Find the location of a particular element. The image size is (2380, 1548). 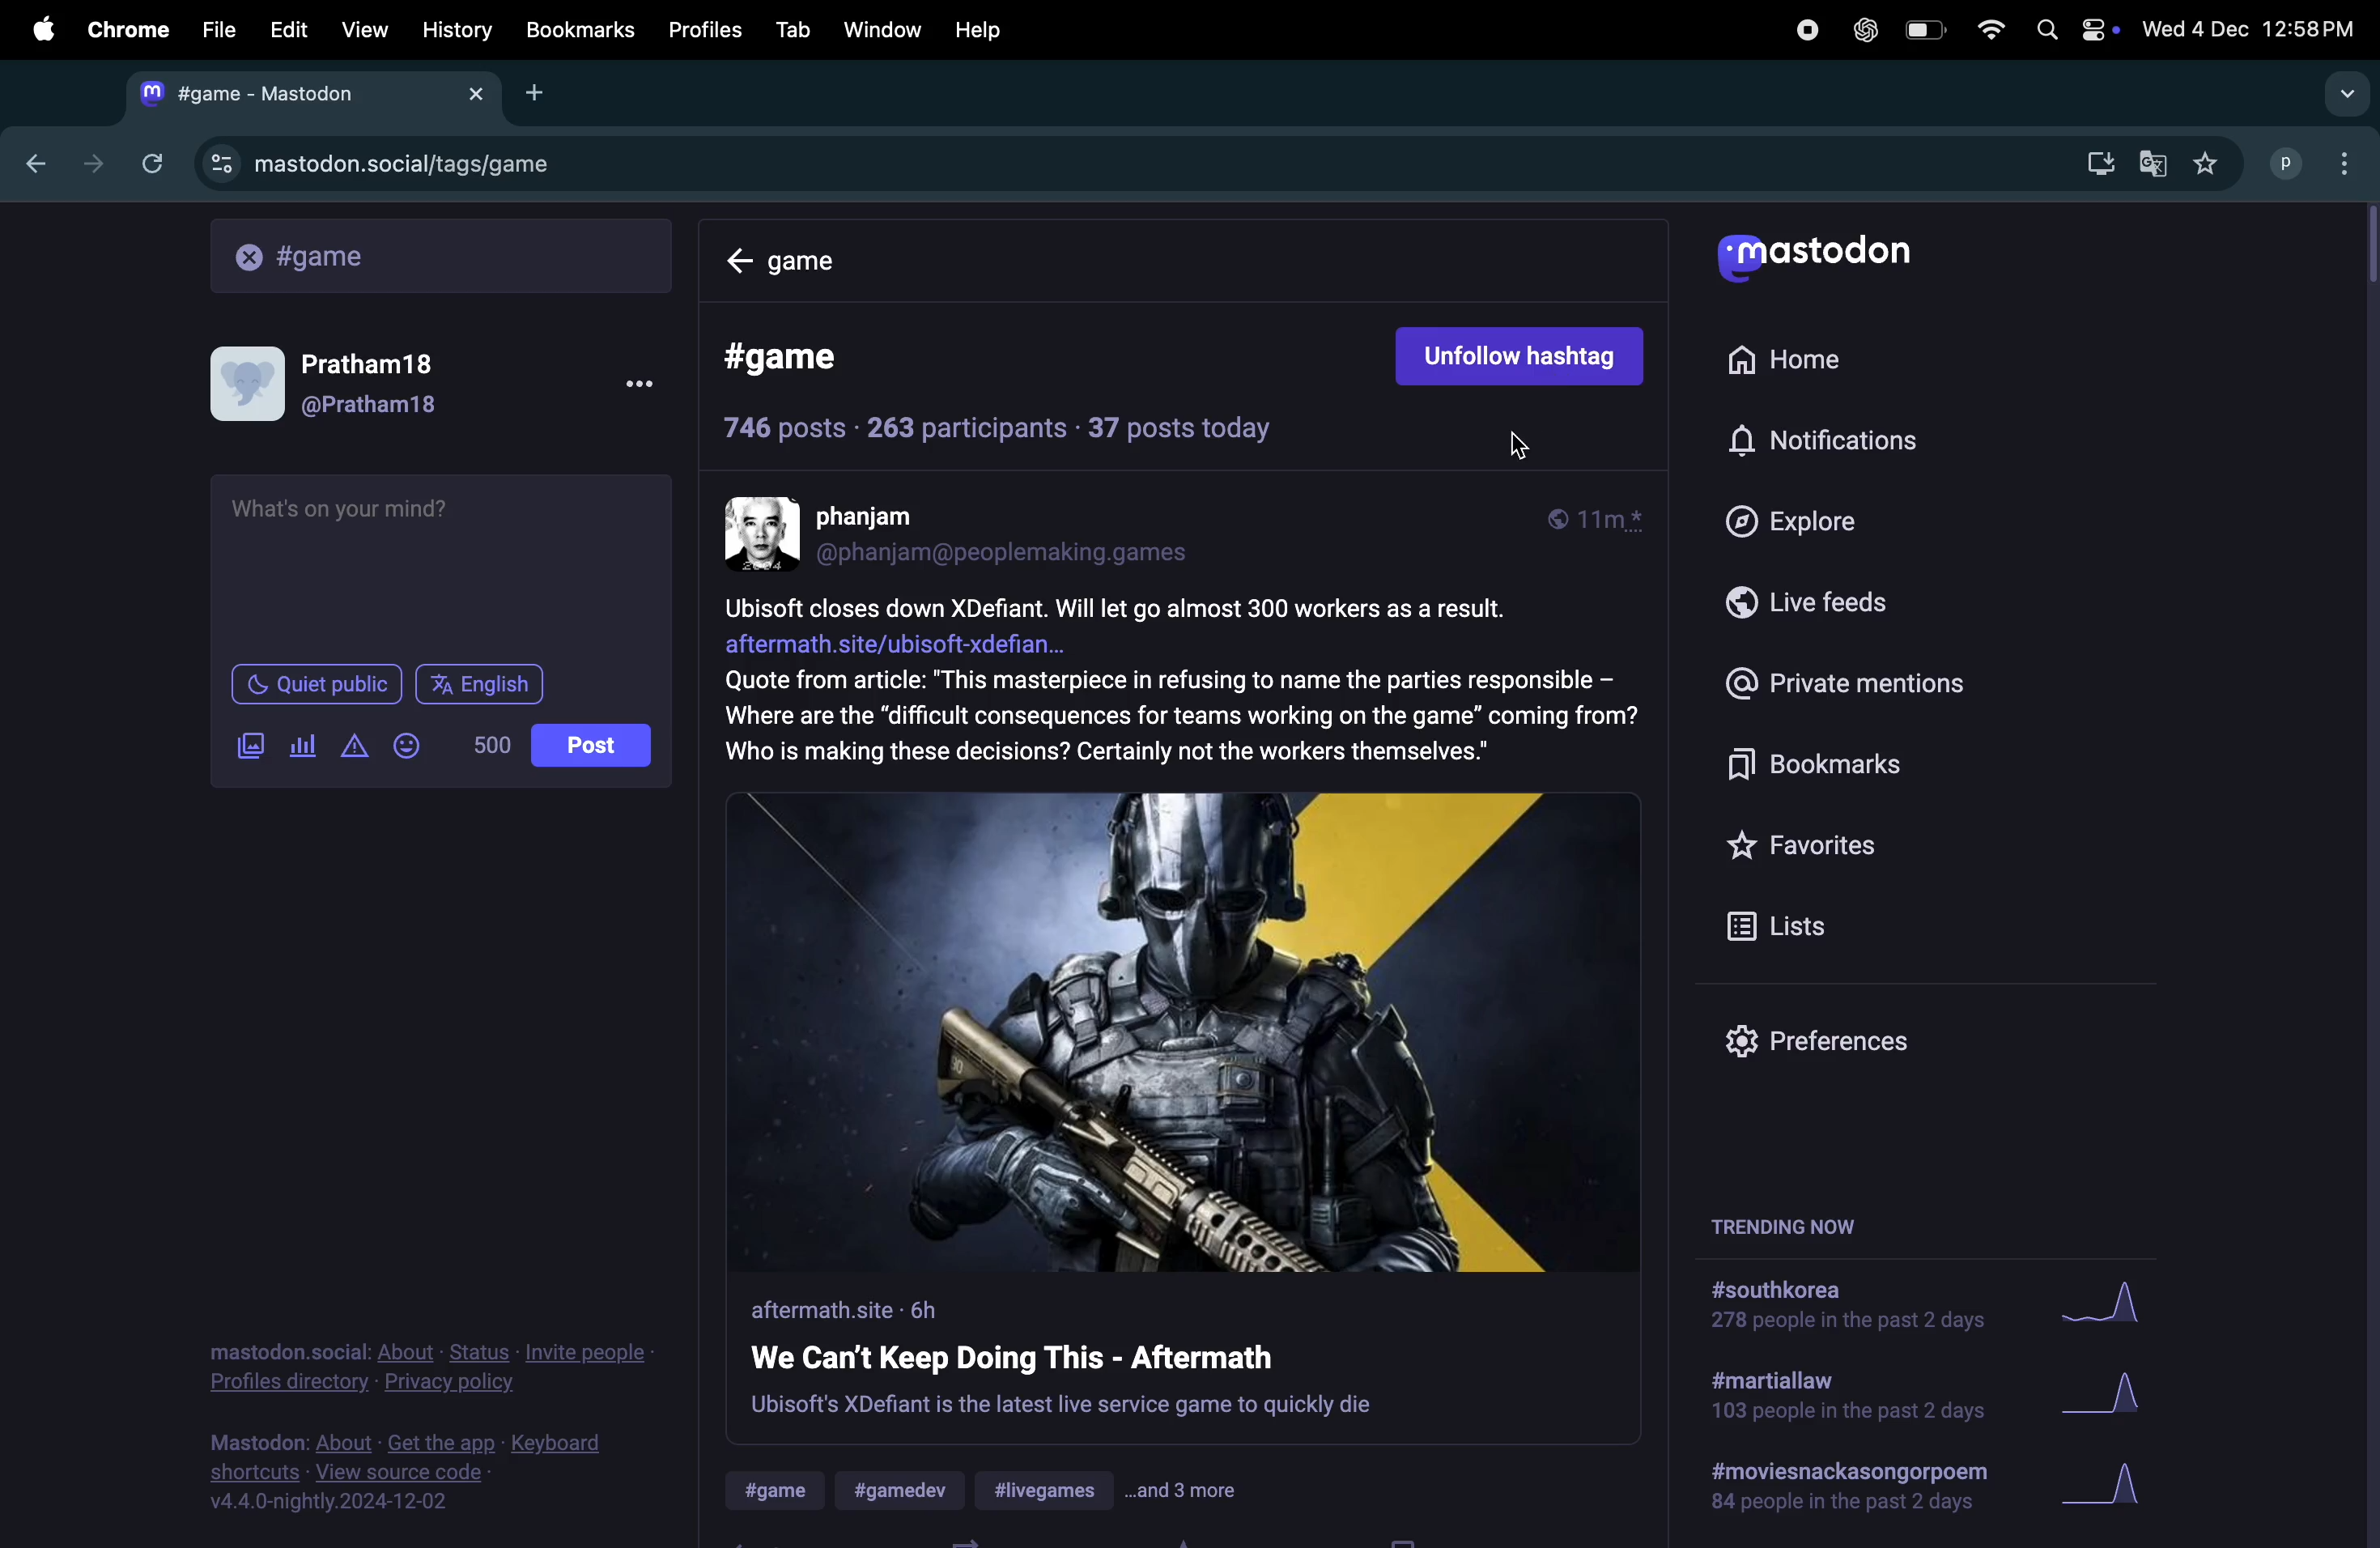

emojis is located at coordinates (414, 746).